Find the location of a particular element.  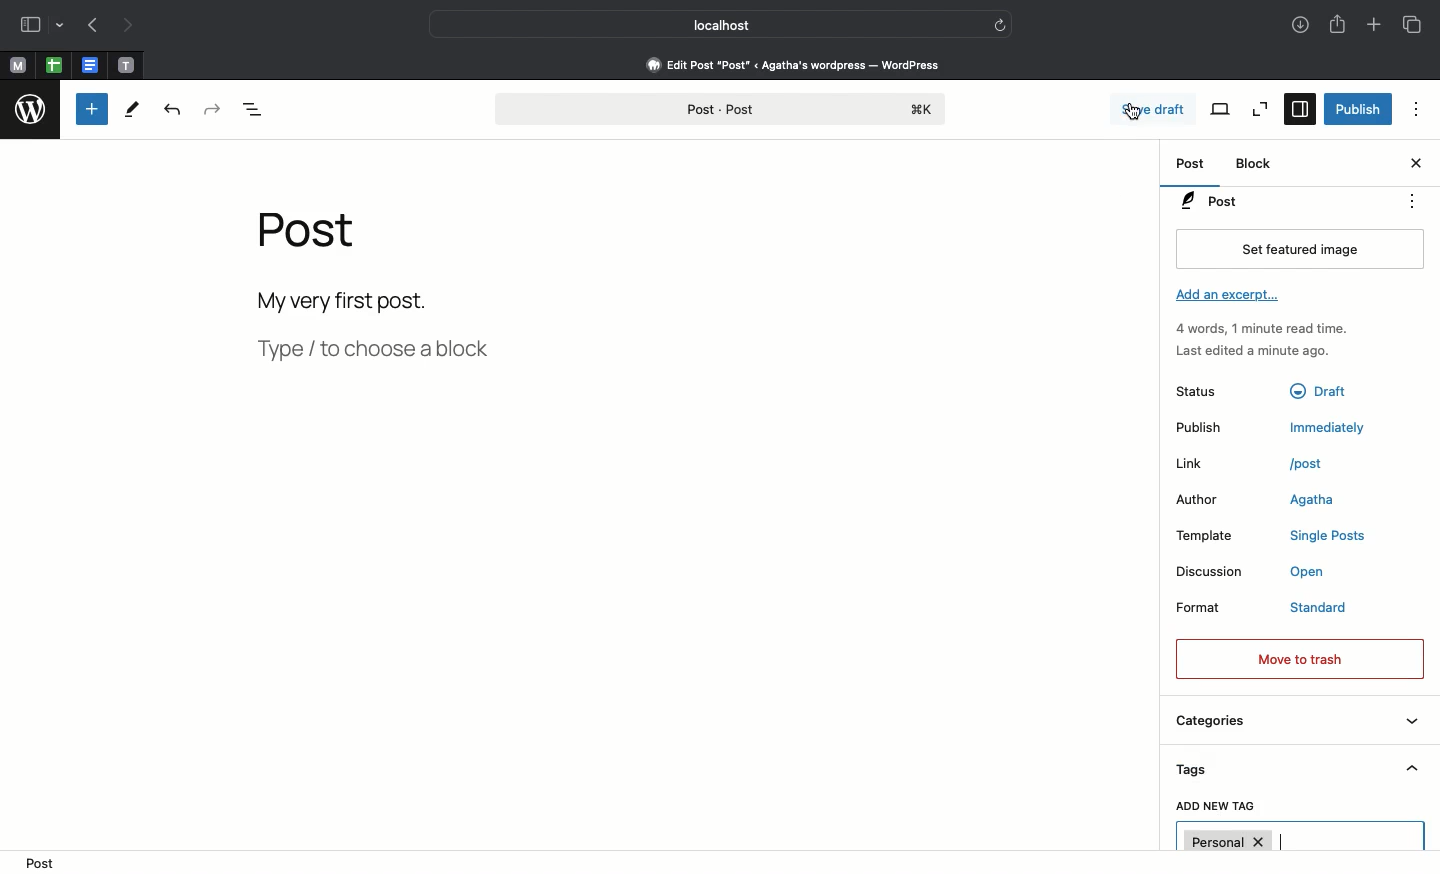

Local host is located at coordinates (710, 24).